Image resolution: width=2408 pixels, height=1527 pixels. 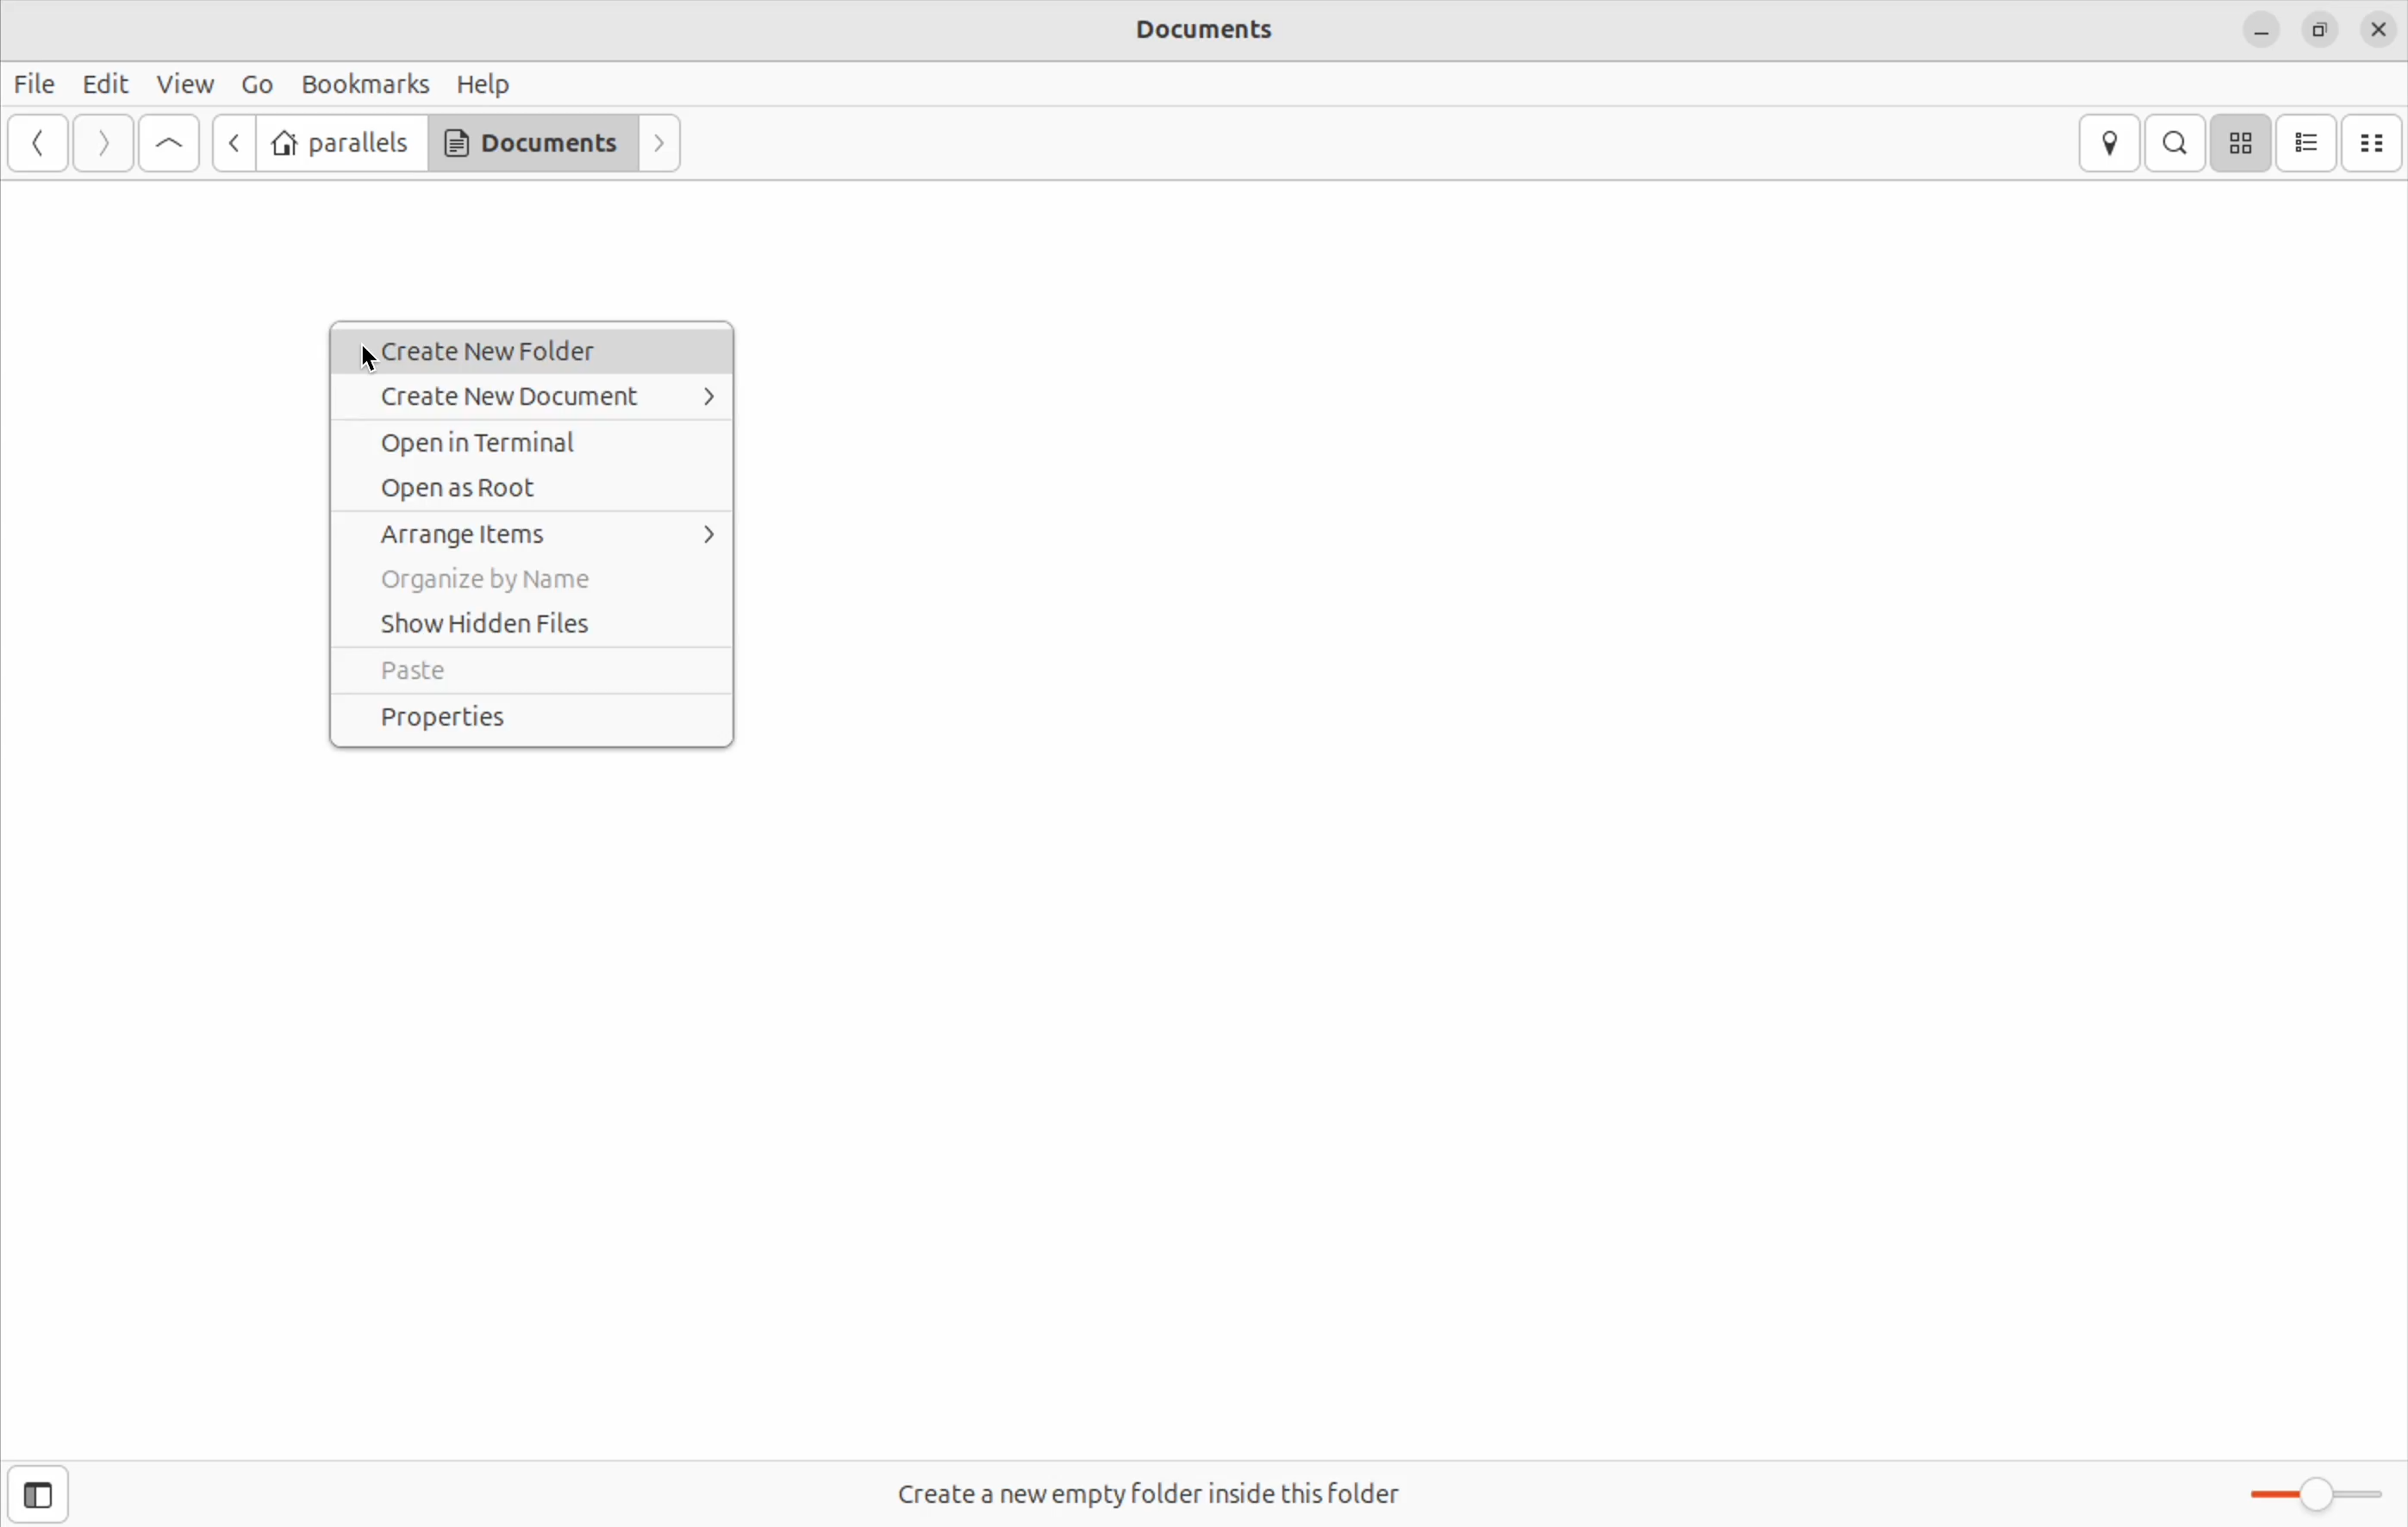 What do you see at coordinates (2380, 29) in the screenshot?
I see `close` at bounding box center [2380, 29].